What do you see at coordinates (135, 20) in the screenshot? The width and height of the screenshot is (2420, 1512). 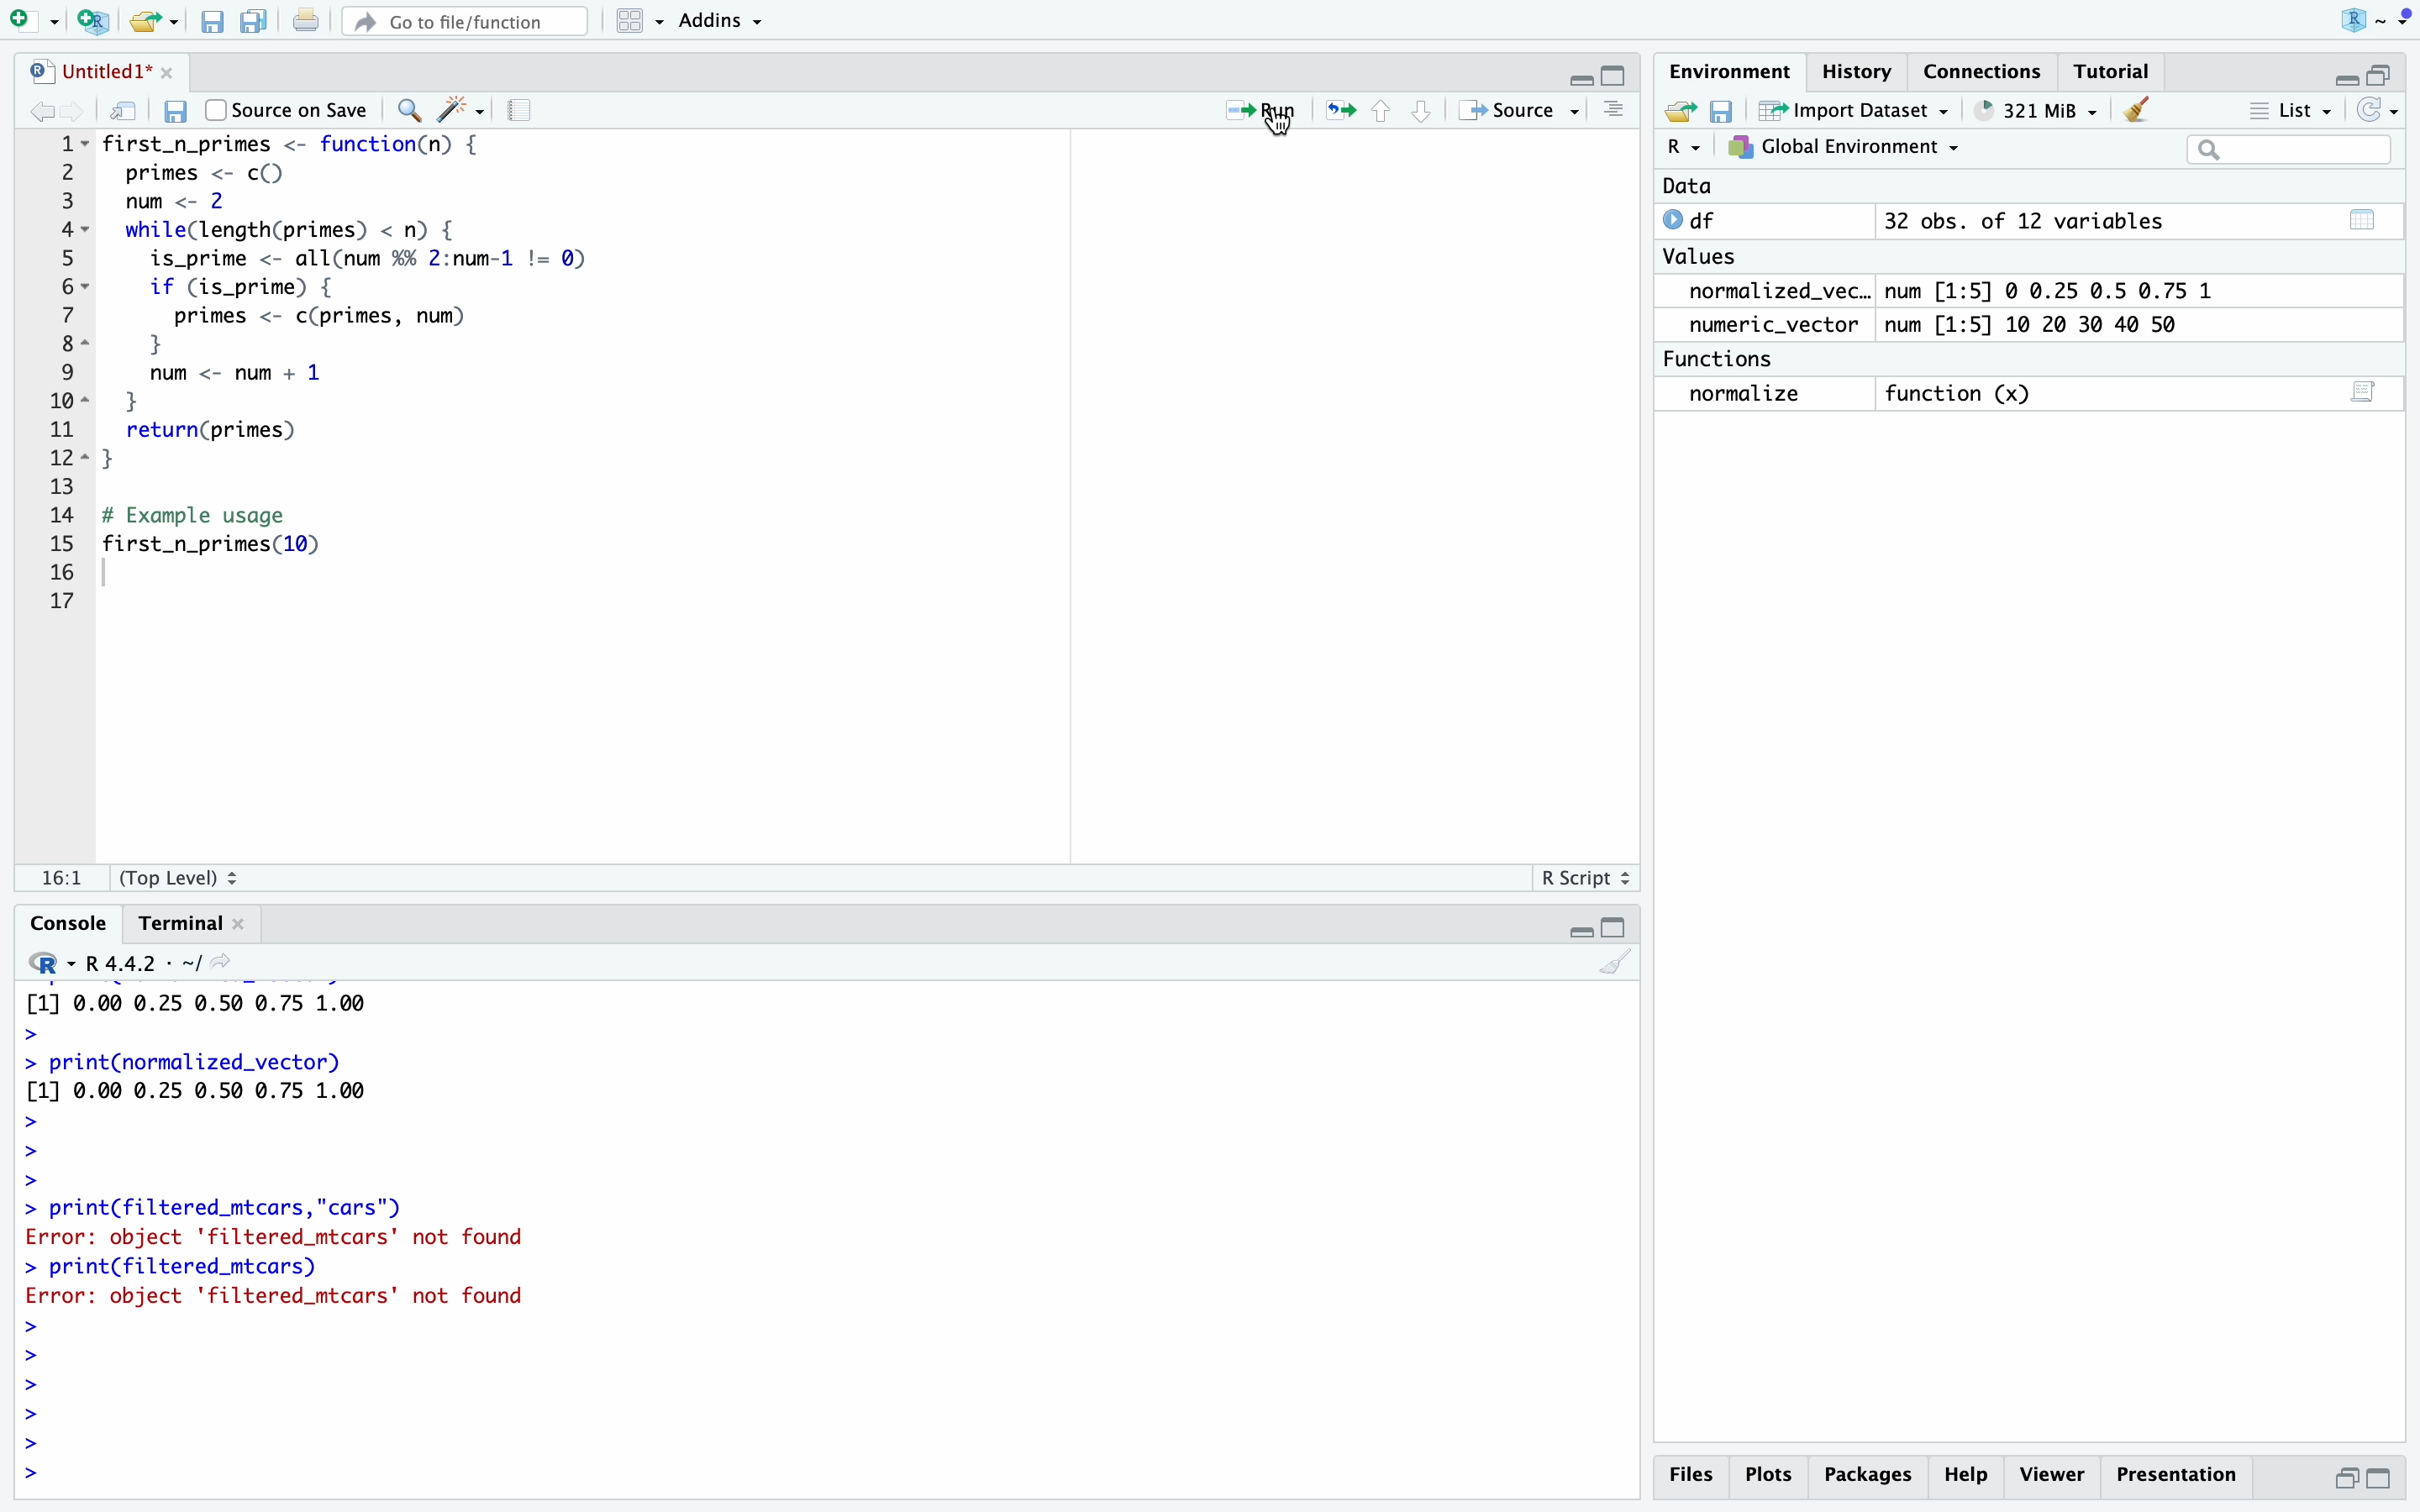 I see `RStudio` at bounding box center [135, 20].